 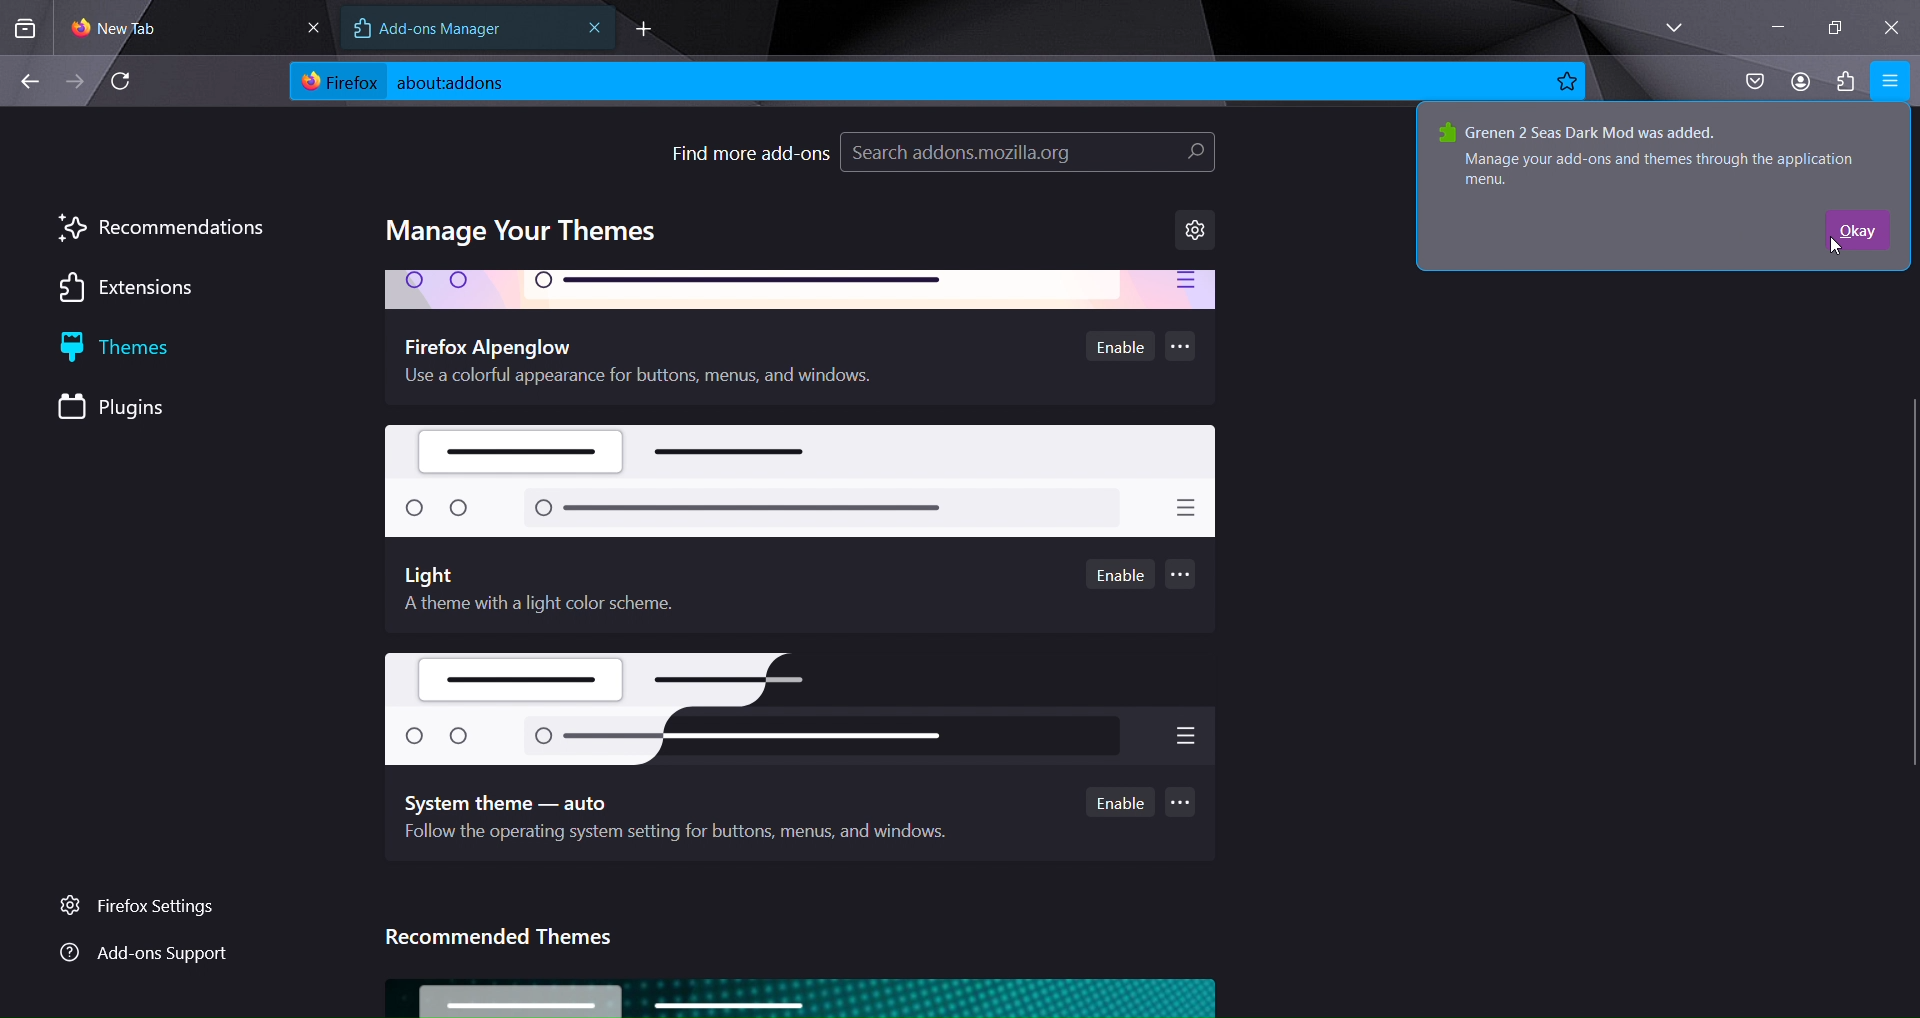 What do you see at coordinates (1121, 348) in the screenshot?
I see `enable` at bounding box center [1121, 348].